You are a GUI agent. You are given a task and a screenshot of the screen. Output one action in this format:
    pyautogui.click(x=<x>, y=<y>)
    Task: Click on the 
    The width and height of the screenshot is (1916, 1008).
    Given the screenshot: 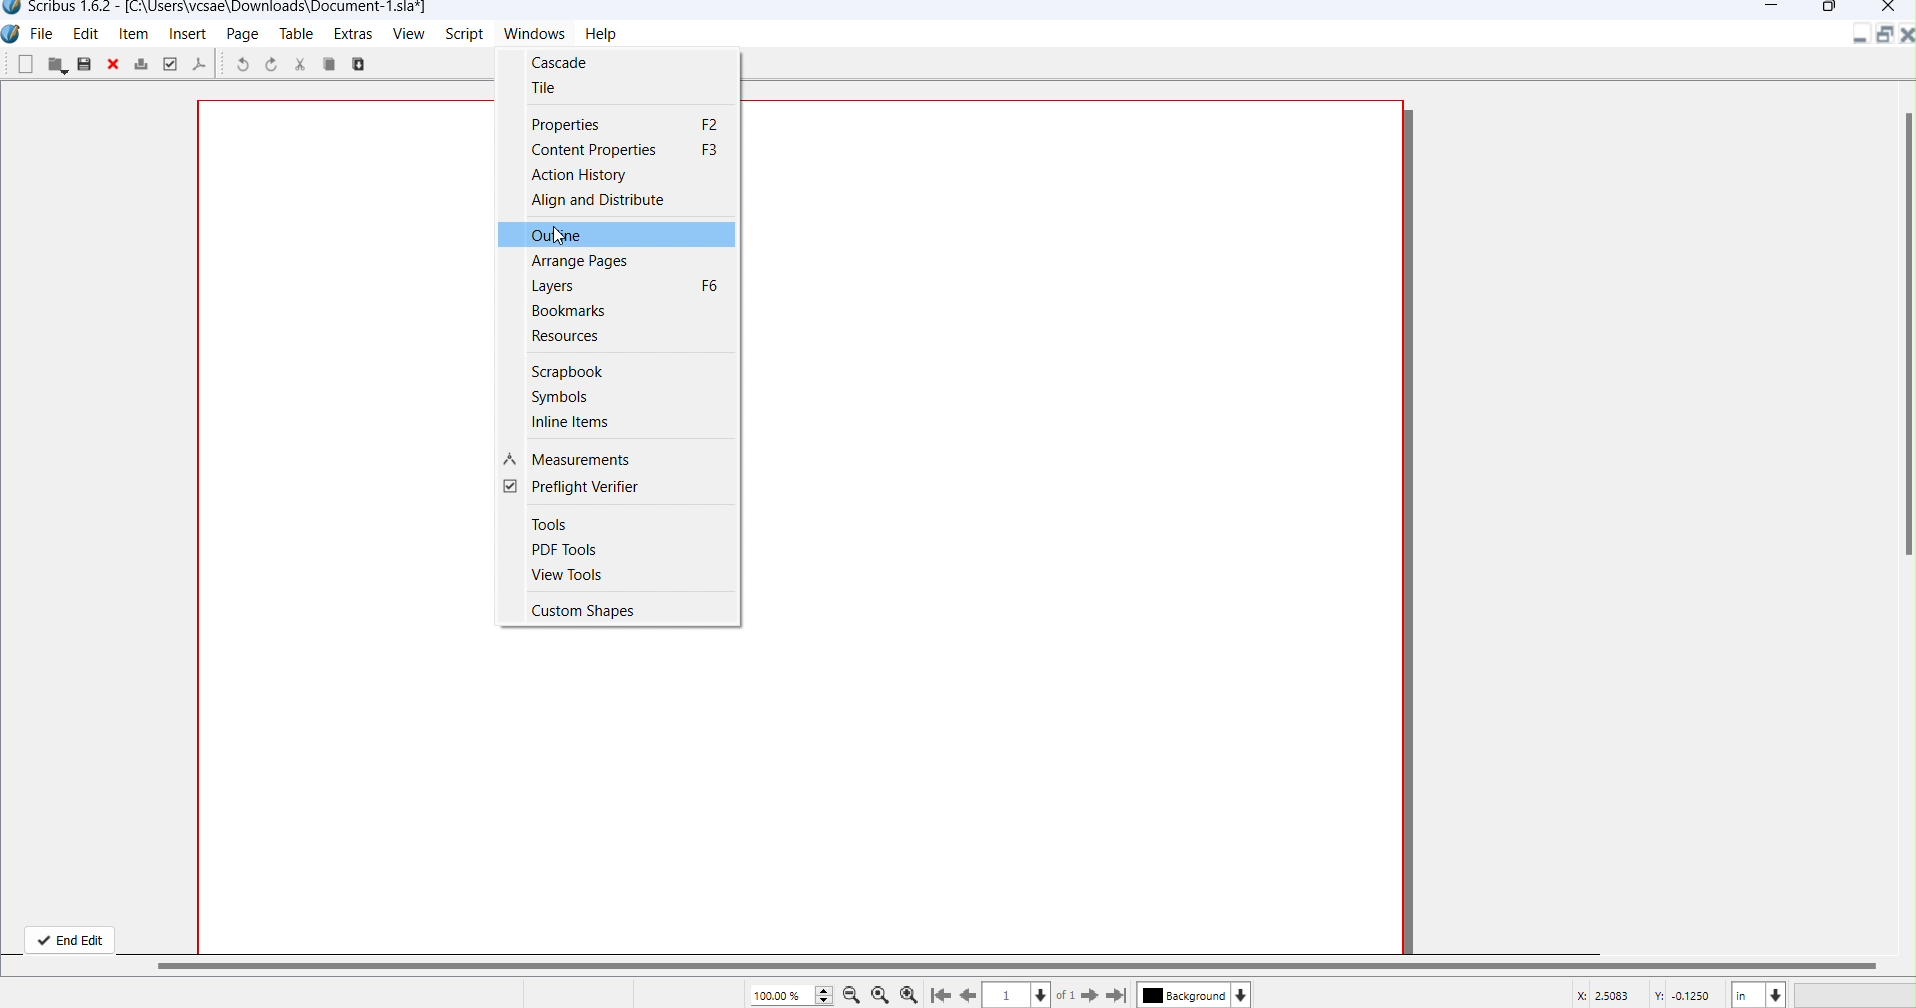 What is the action you would take?
    pyautogui.click(x=295, y=35)
    